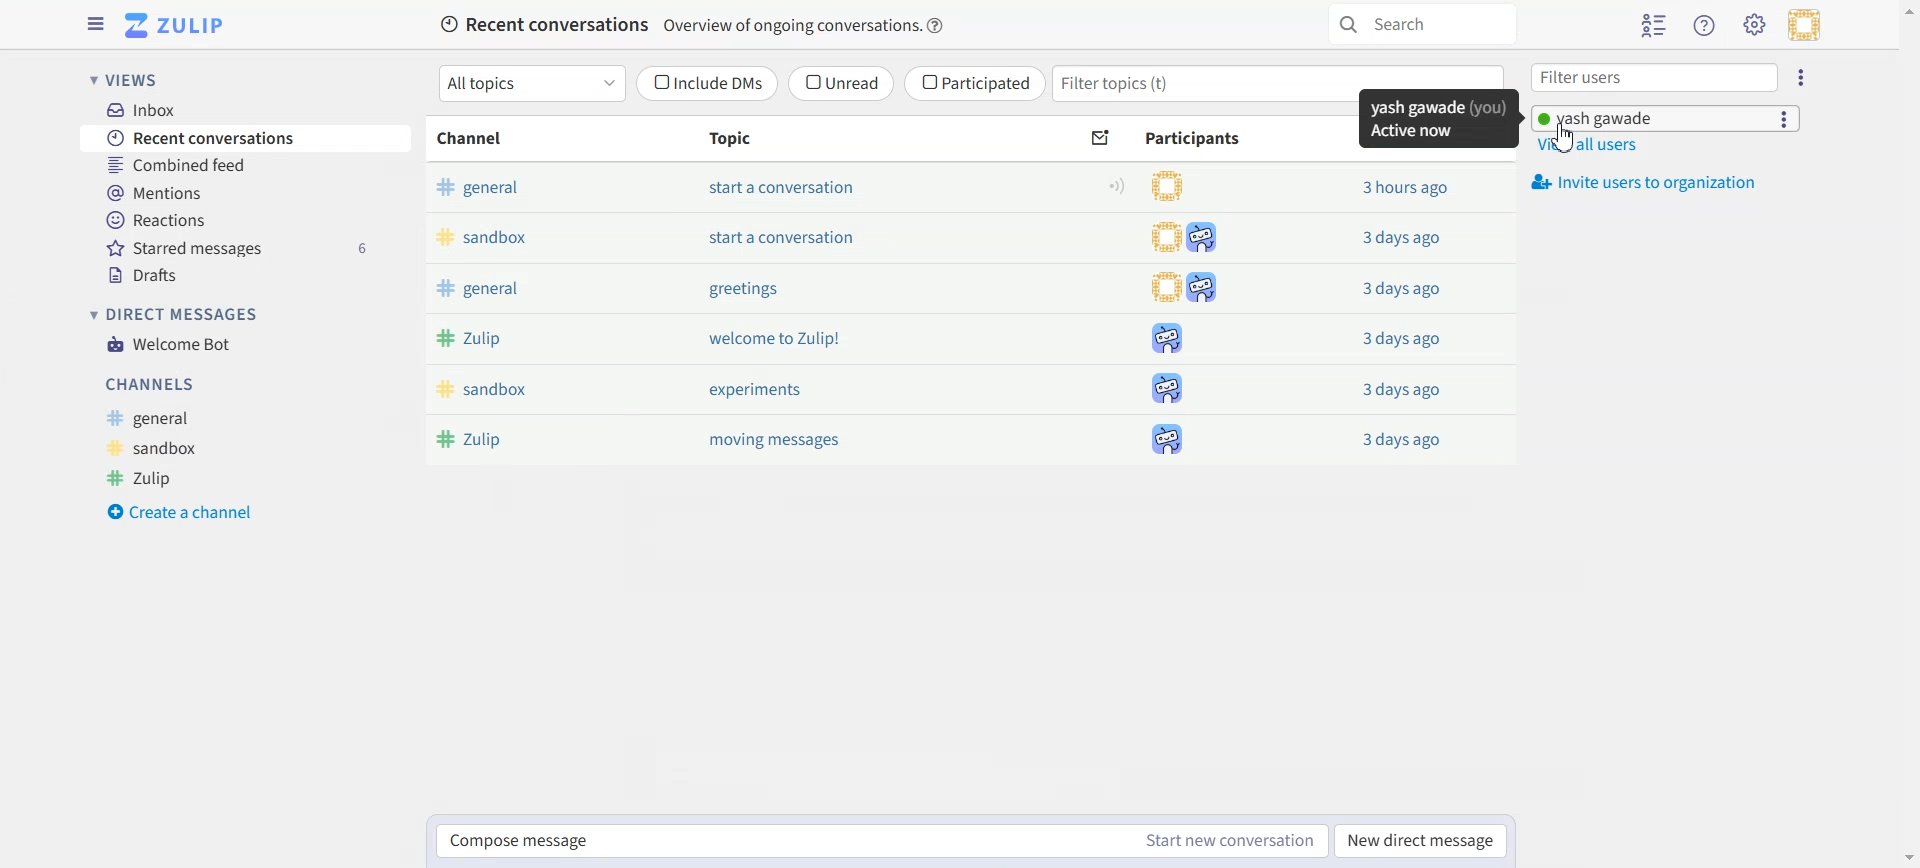 This screenshot has width=1920, height=868. What do you see at coordinates (748, 290) in the screenshot?
I see `greetings` at bounding box center [748, 290].